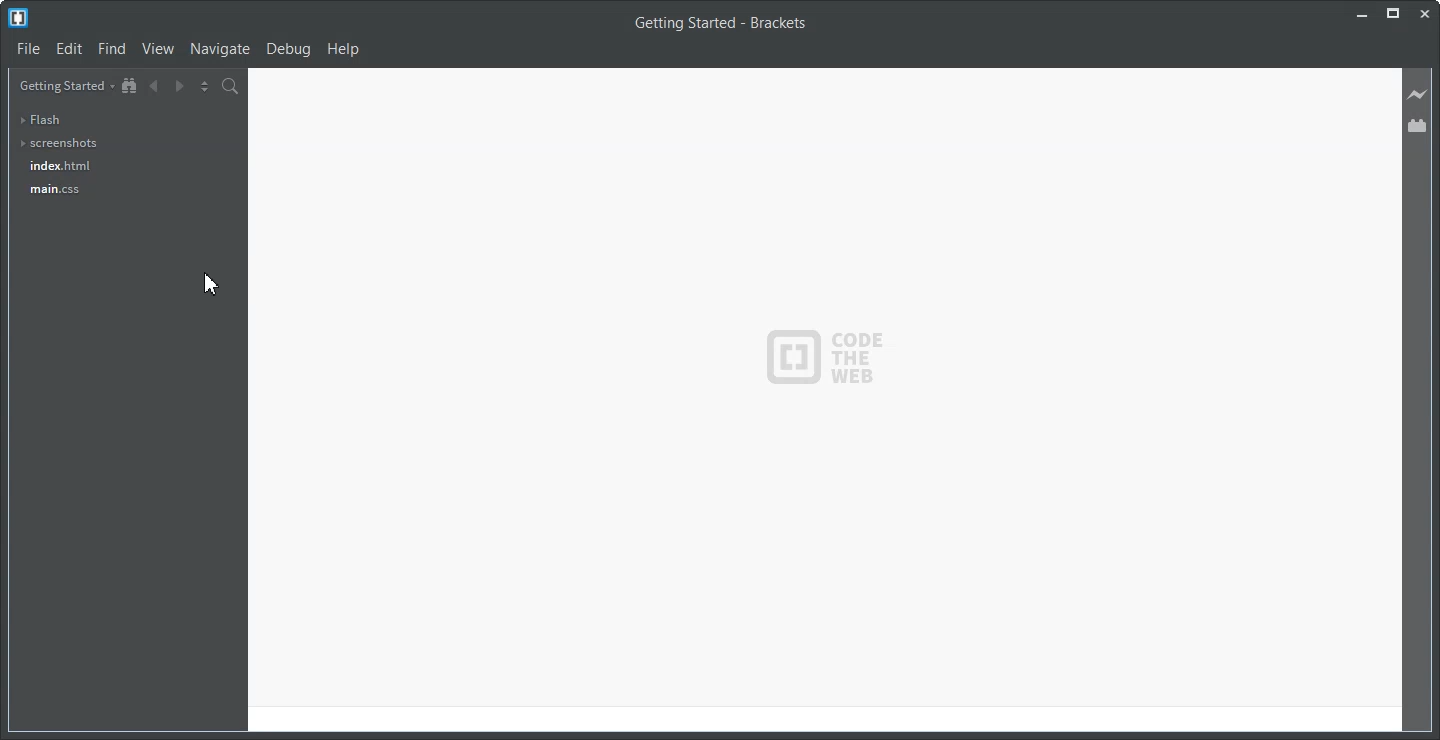 This screenshot has height=740, width=1440. What do you see at coordinates (1419, 95) in the screenshot?
I see `Live Preview` at bounding box center [1419, 95].